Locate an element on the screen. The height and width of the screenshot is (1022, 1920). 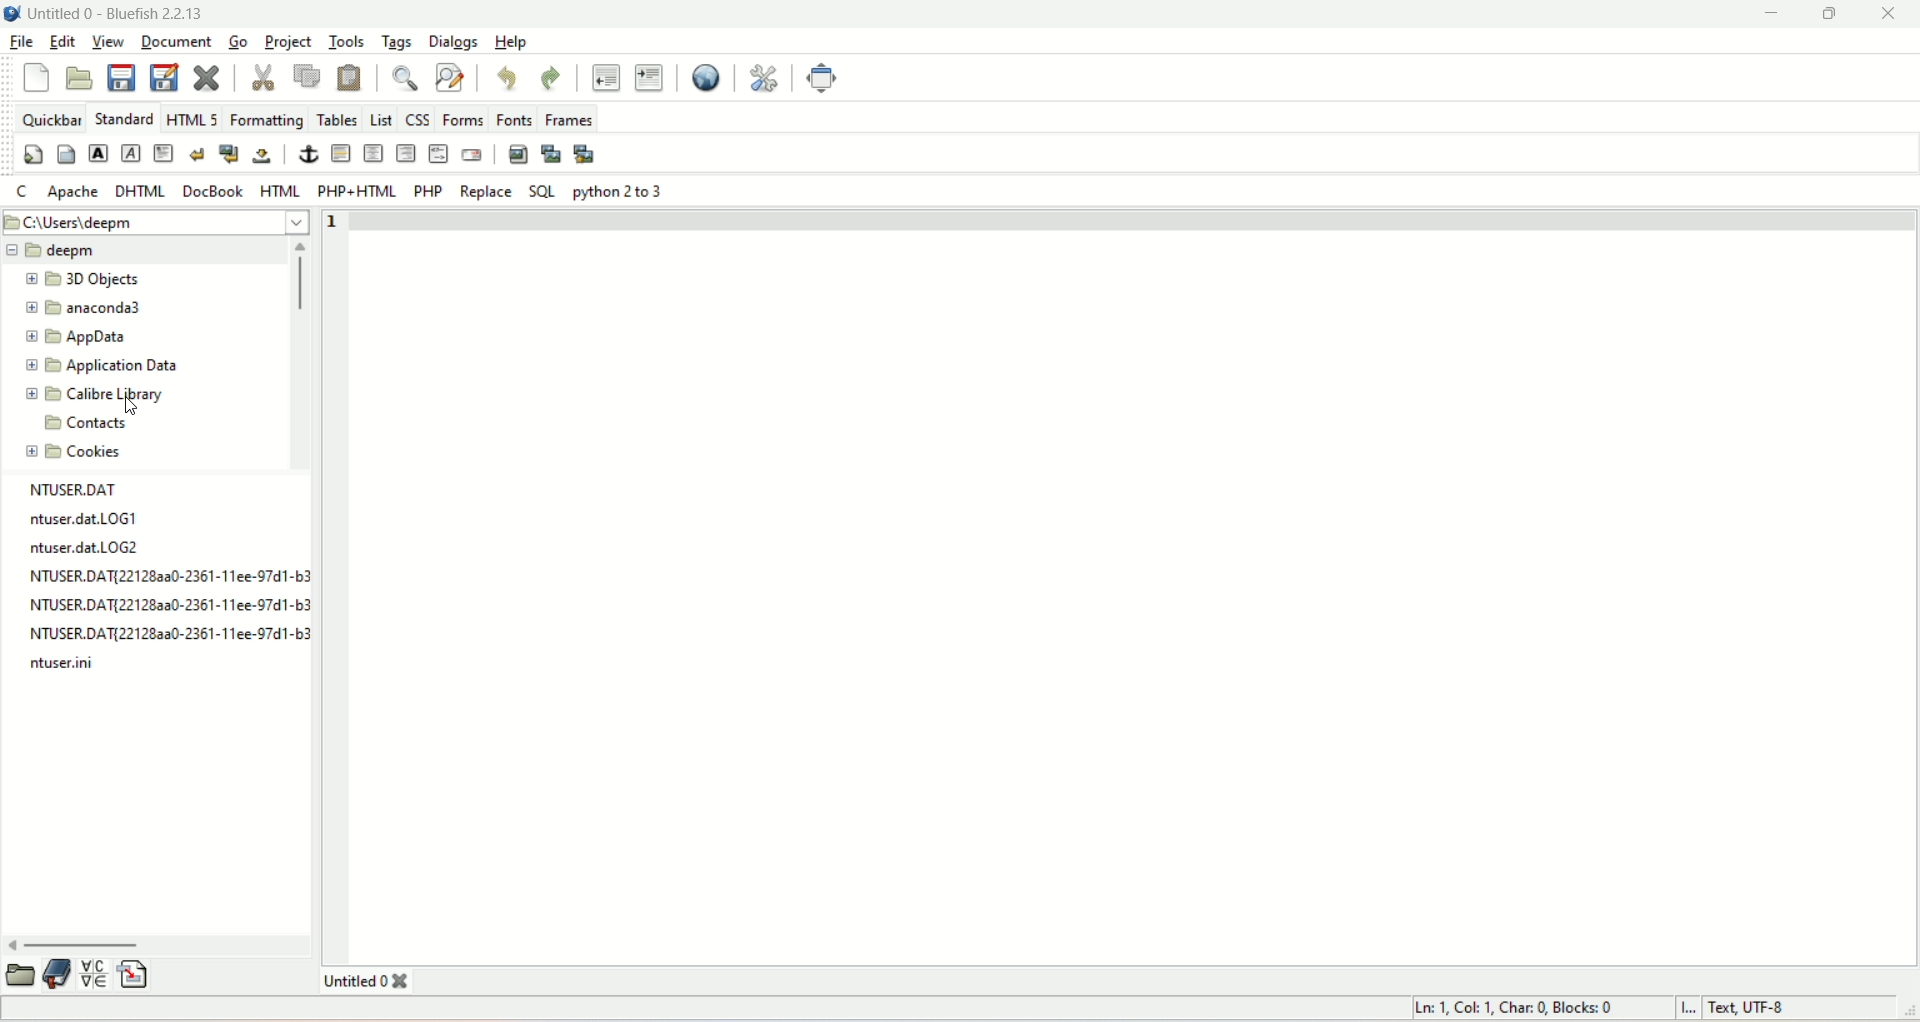
go is located at coordinates (237, 41).